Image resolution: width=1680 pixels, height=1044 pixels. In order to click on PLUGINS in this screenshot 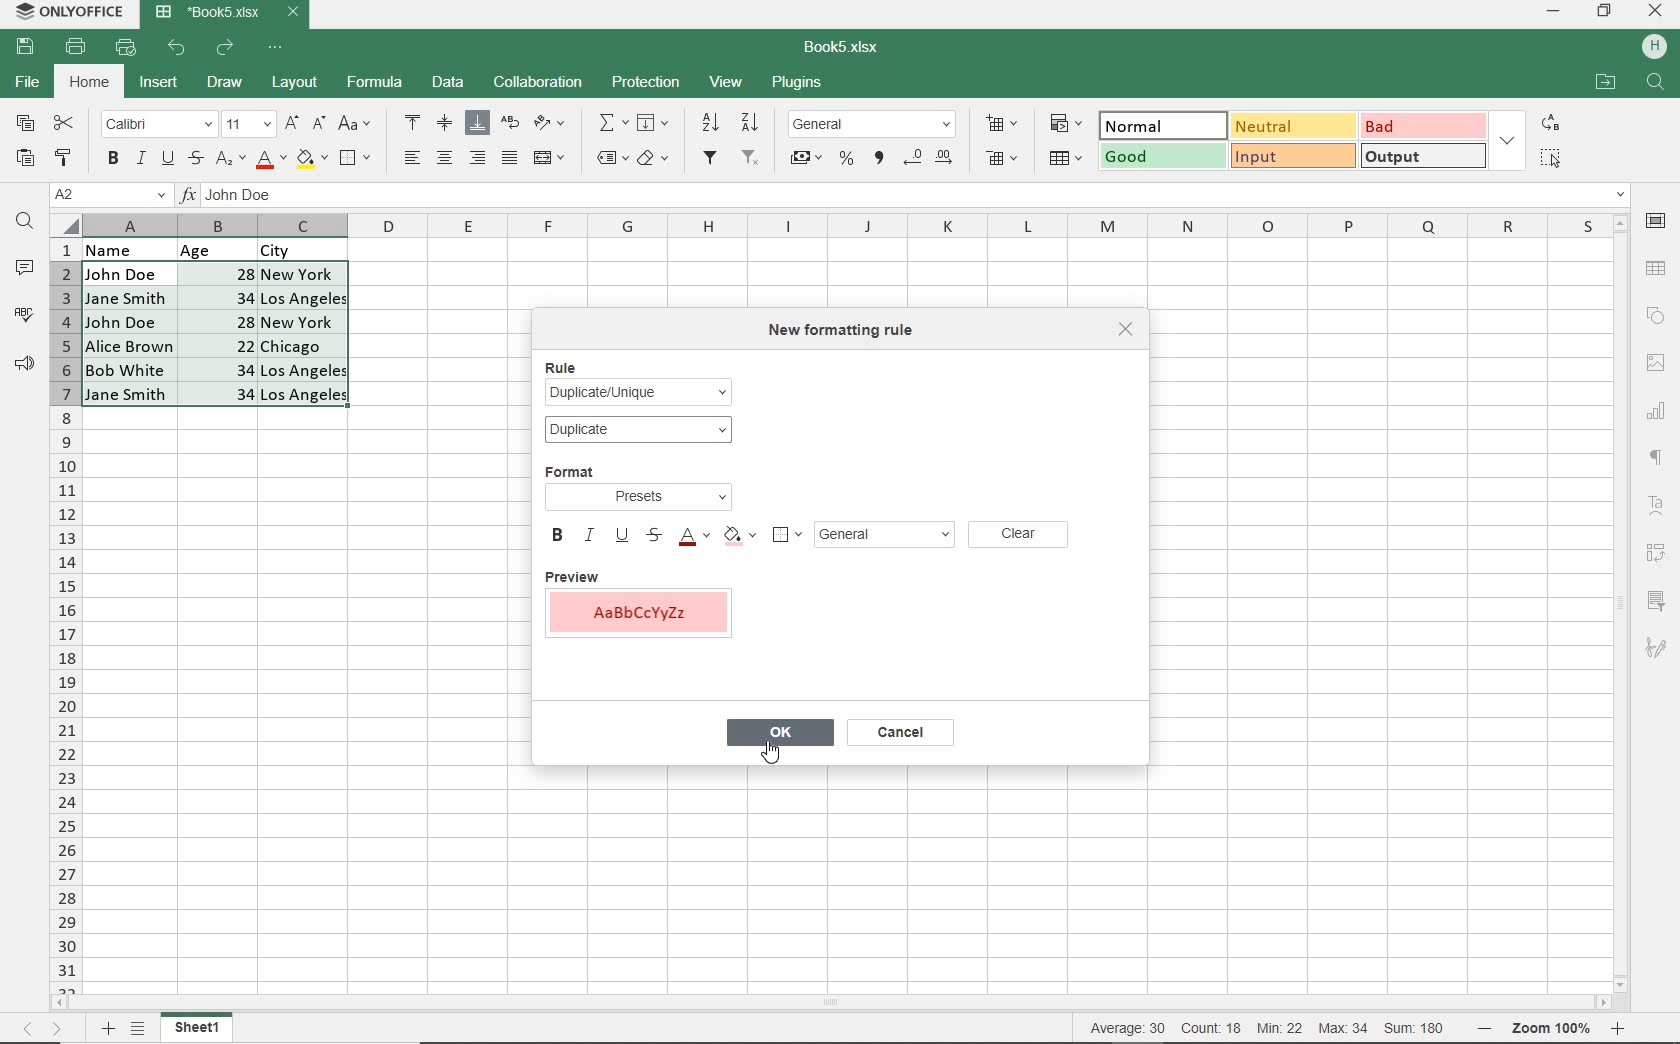, I will do `click(798, 84)`.